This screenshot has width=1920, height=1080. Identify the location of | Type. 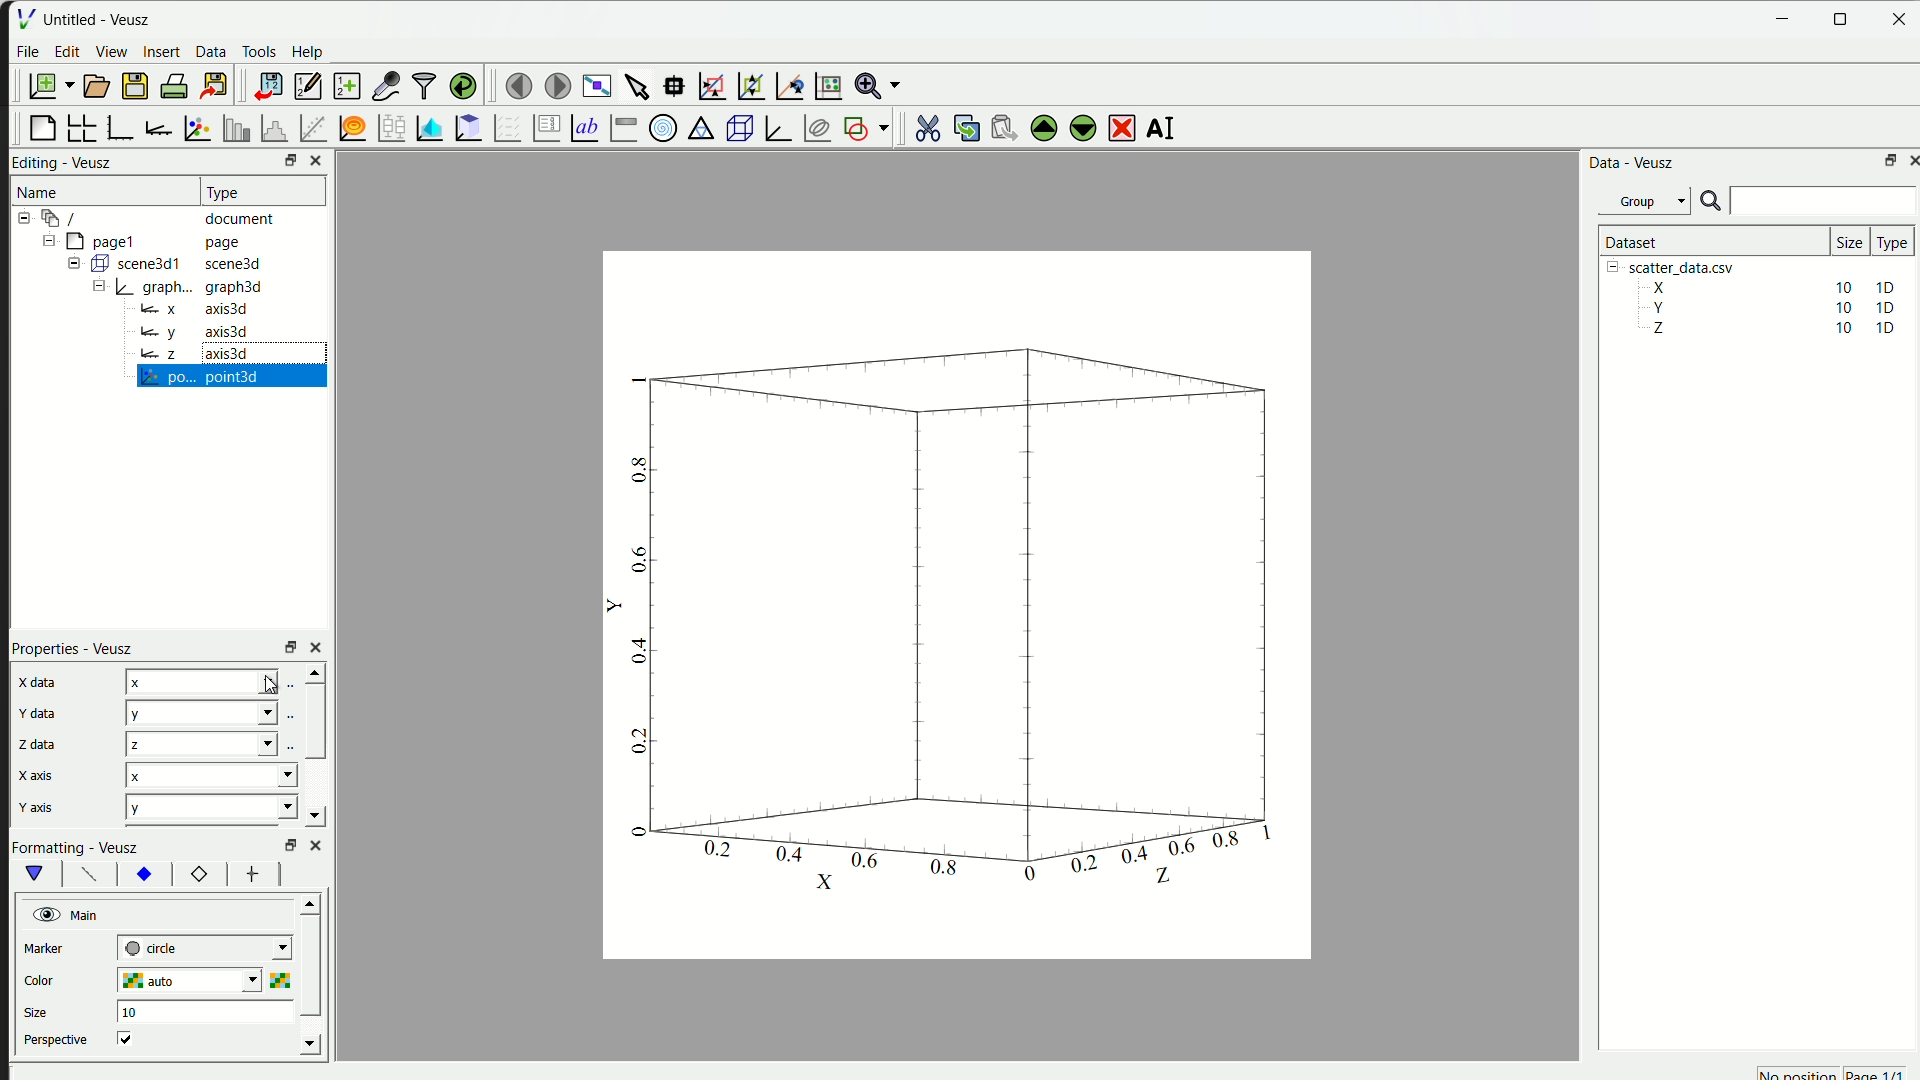
(226, 191).